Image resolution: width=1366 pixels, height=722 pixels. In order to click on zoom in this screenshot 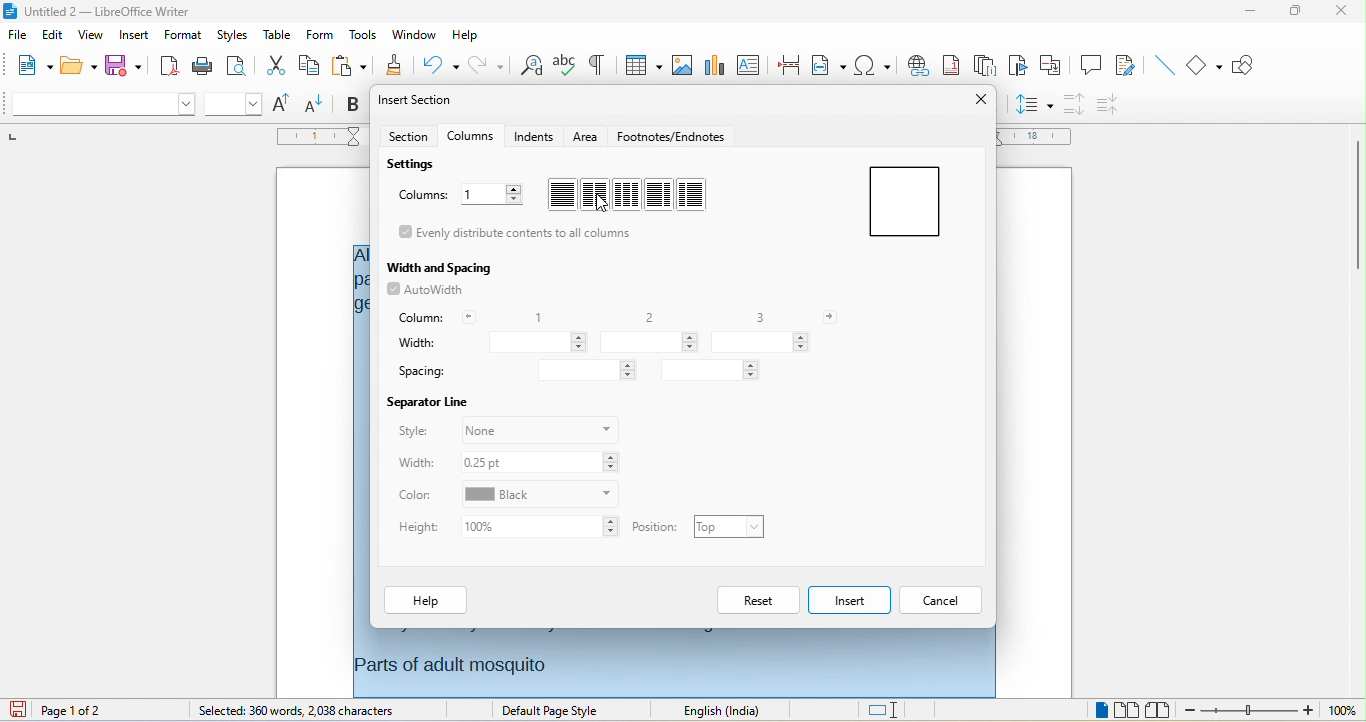, I will do `click(1248, 711)`.